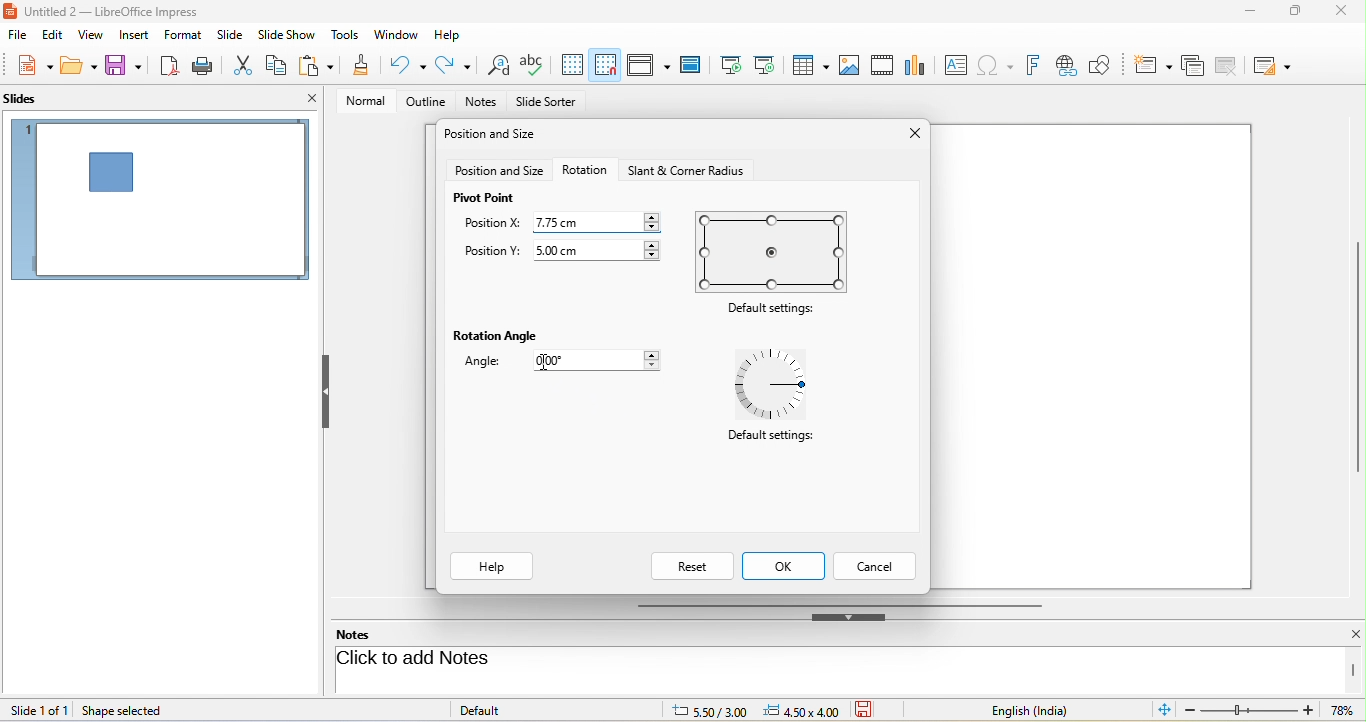 Image resolution: width=1366 pixels, height=722 pixels. I want to click on redo, so click(453, 66).